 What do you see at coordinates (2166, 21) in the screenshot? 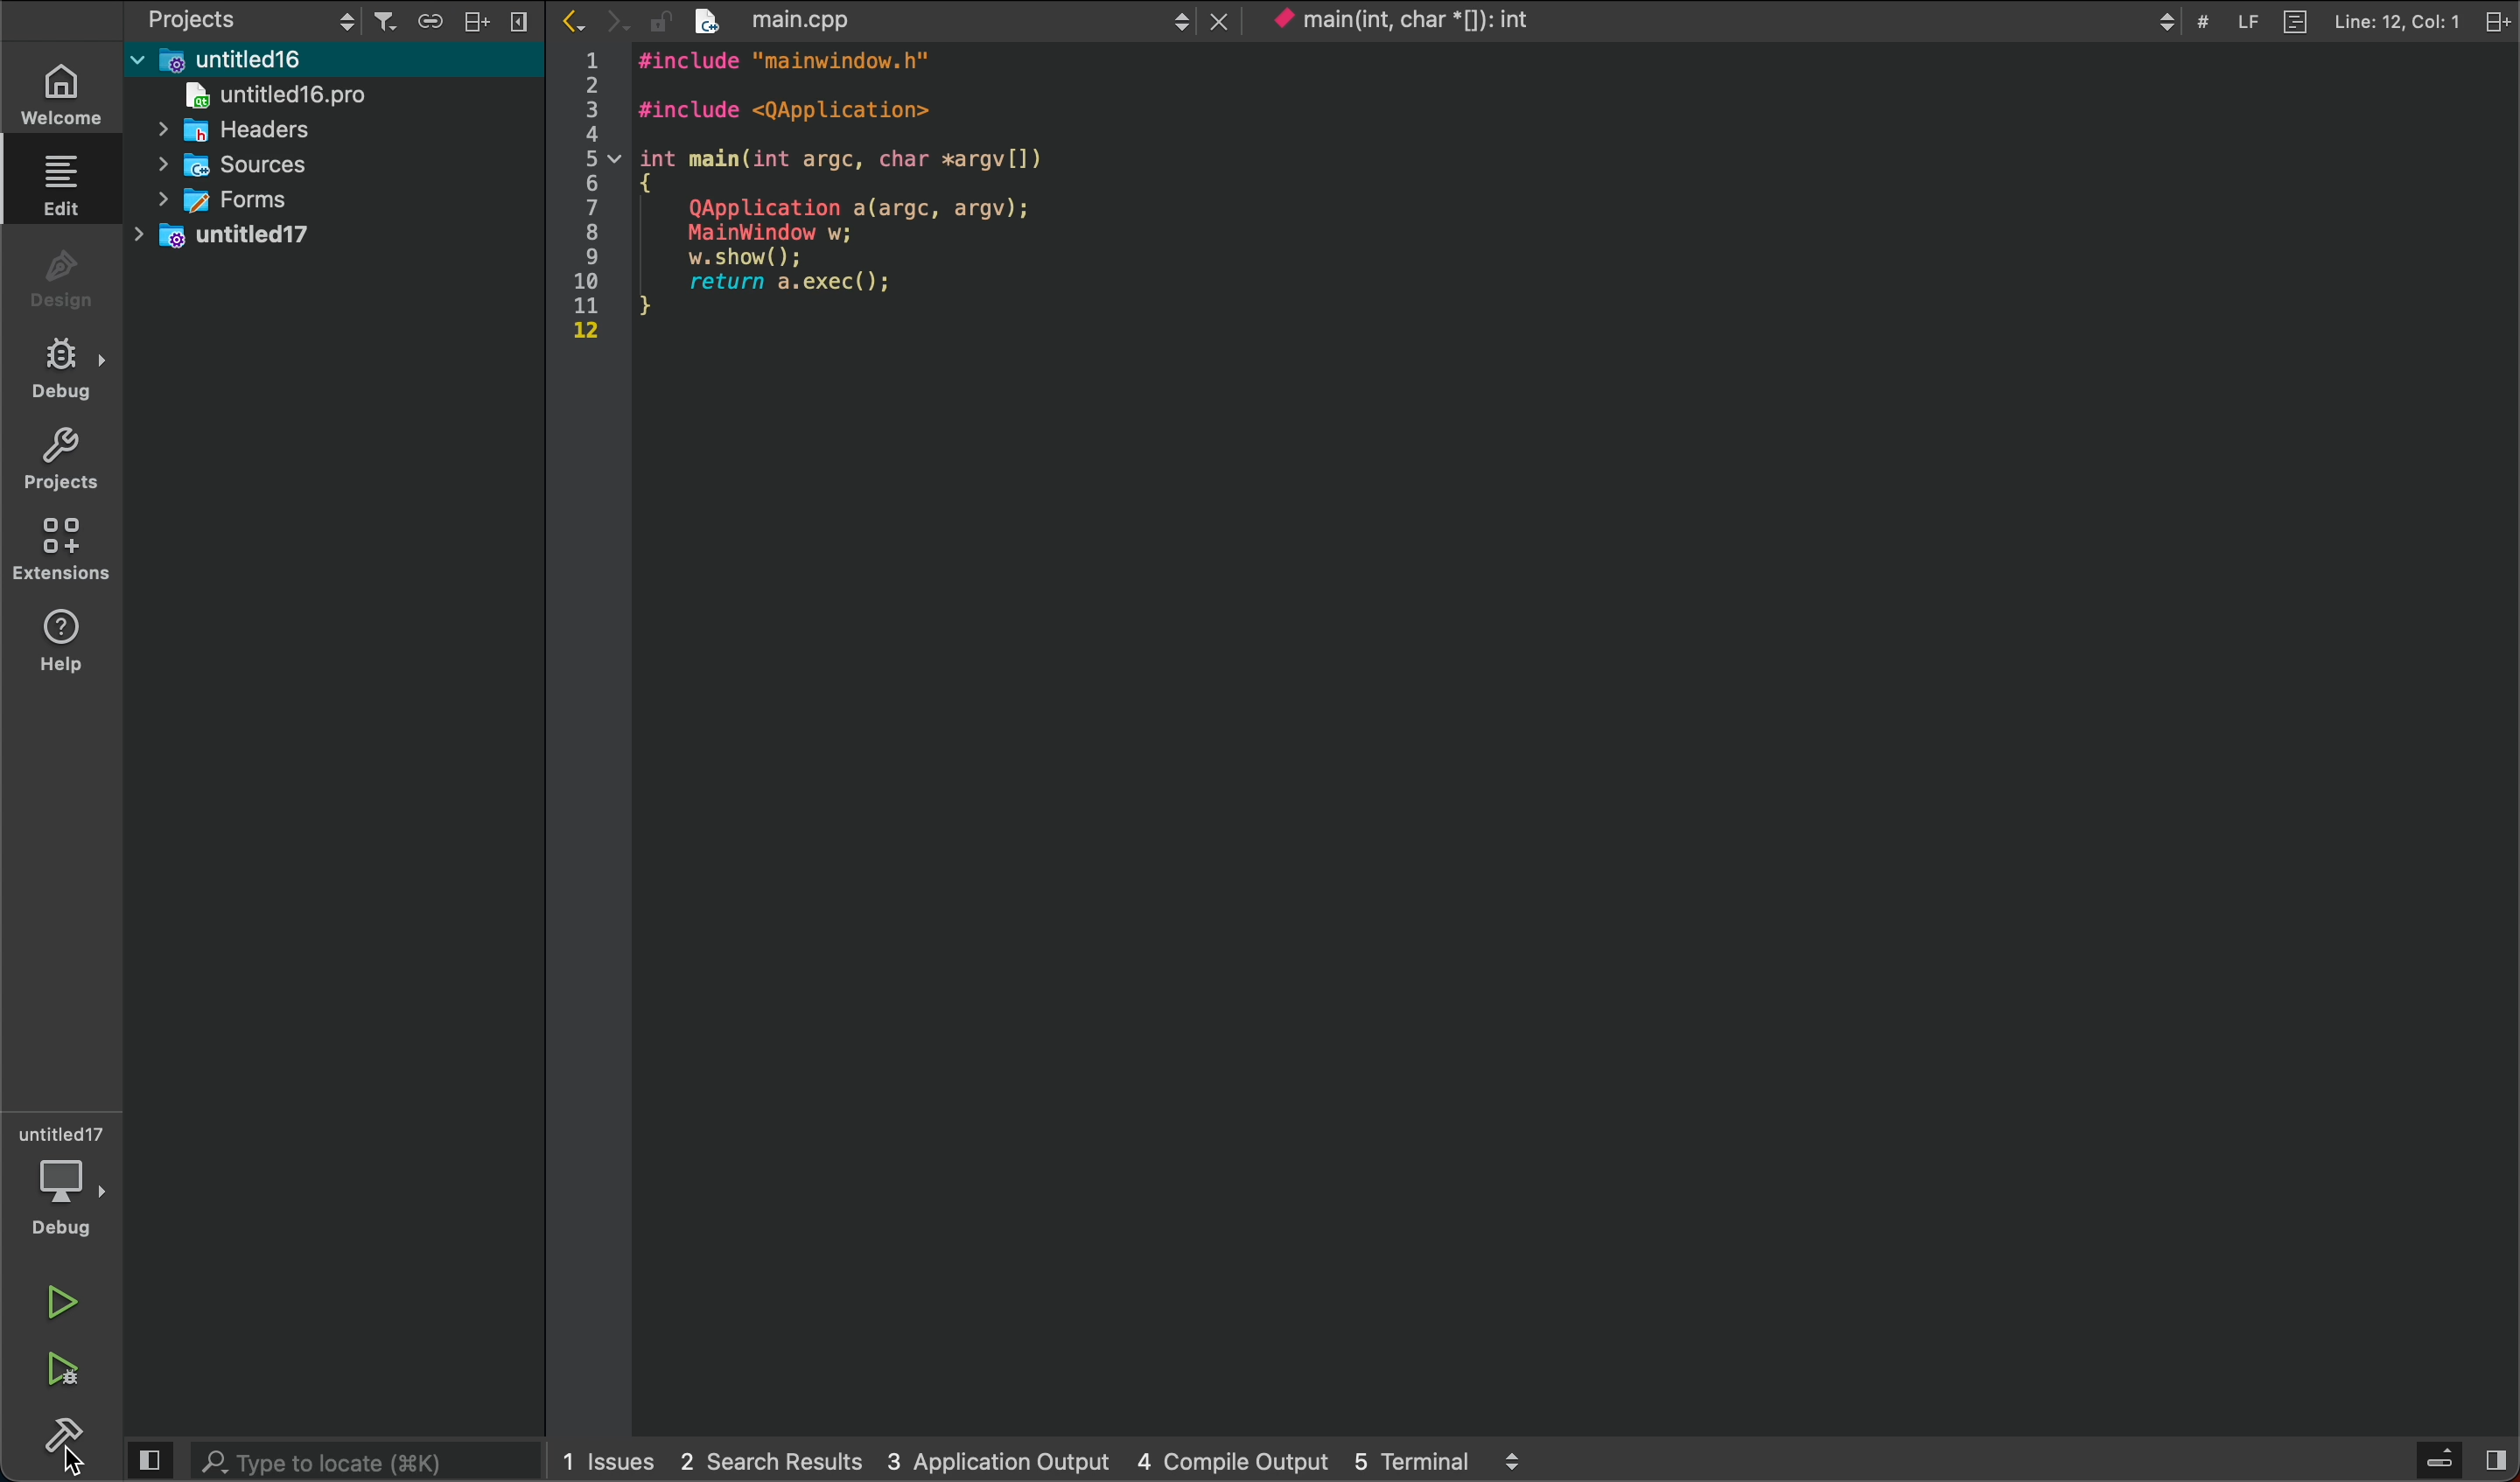
I see `Up/down` at bounding box center [2166, 21].